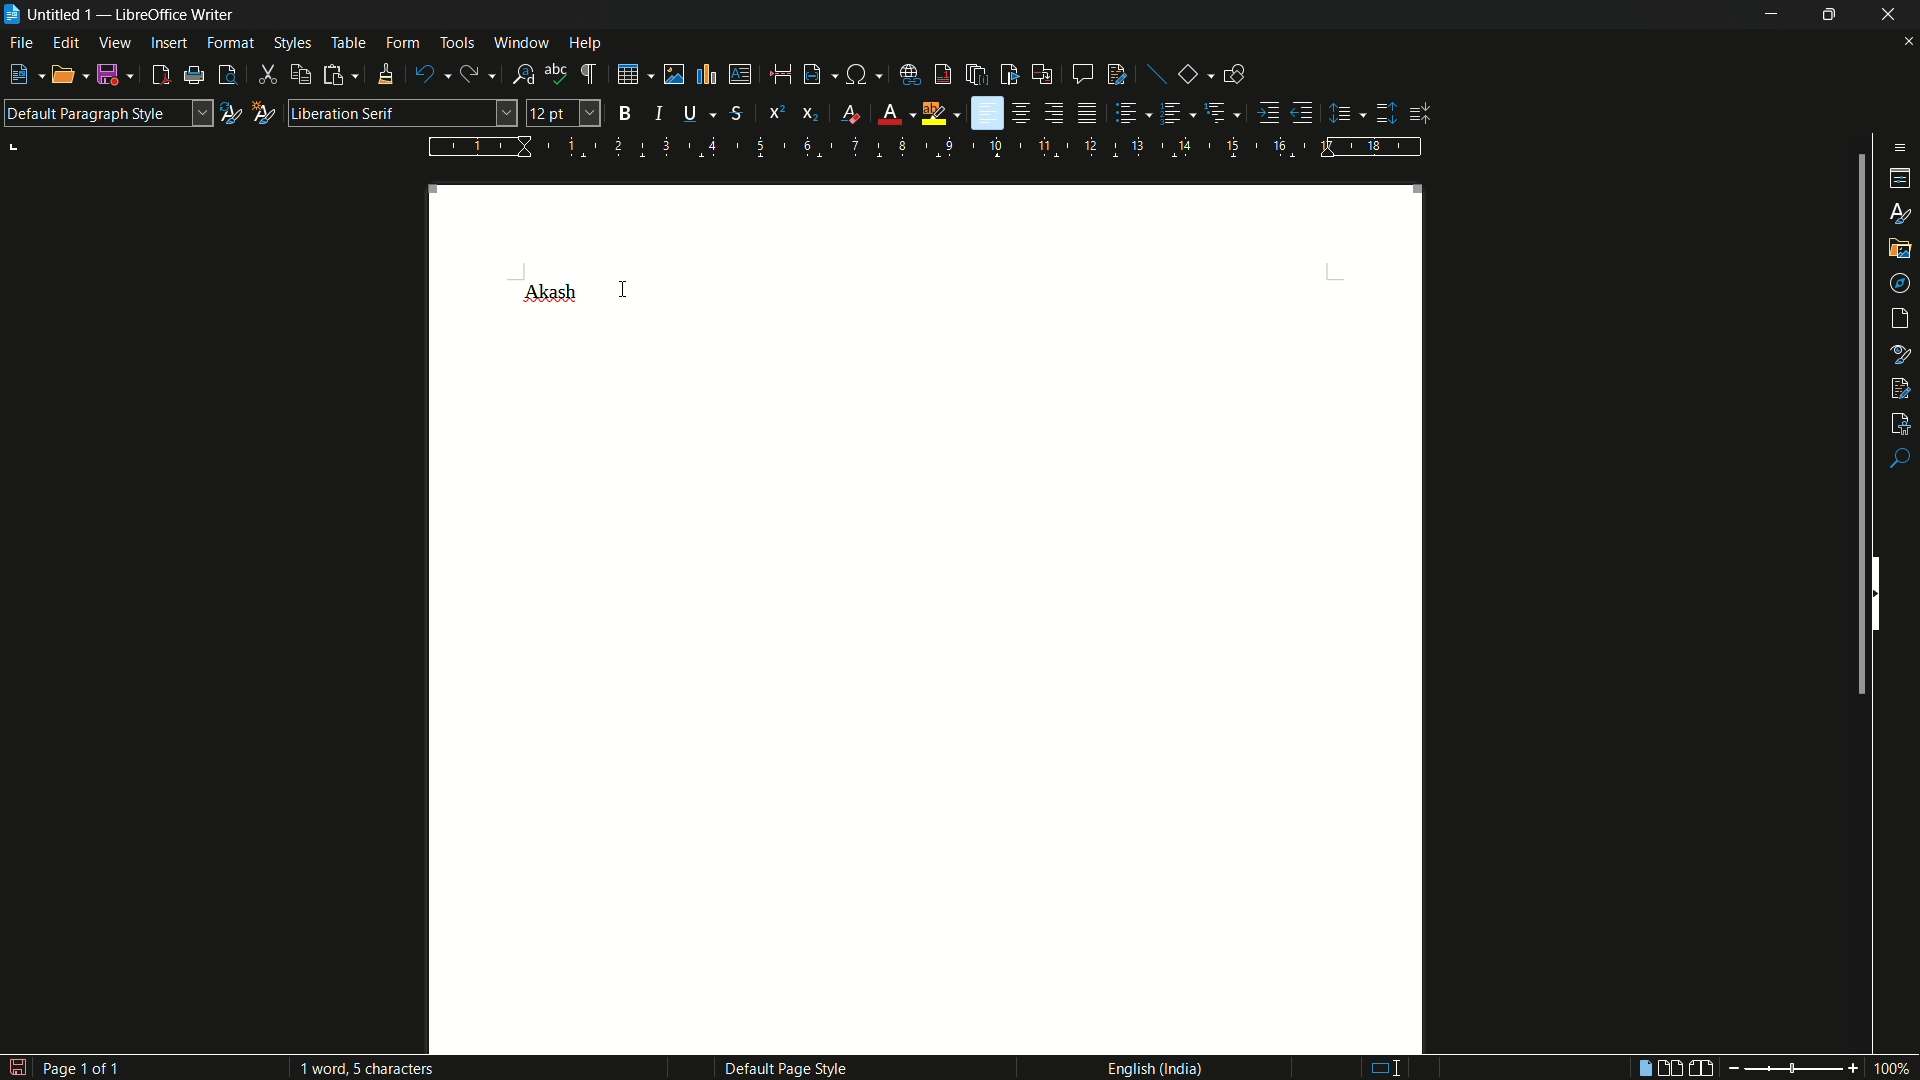 This screenshot has height=1080, width=1920. What do you see at coordinates (1851, 1068) in the screenshot?
I see `zoom in` at bounding box center [1851, 1068].